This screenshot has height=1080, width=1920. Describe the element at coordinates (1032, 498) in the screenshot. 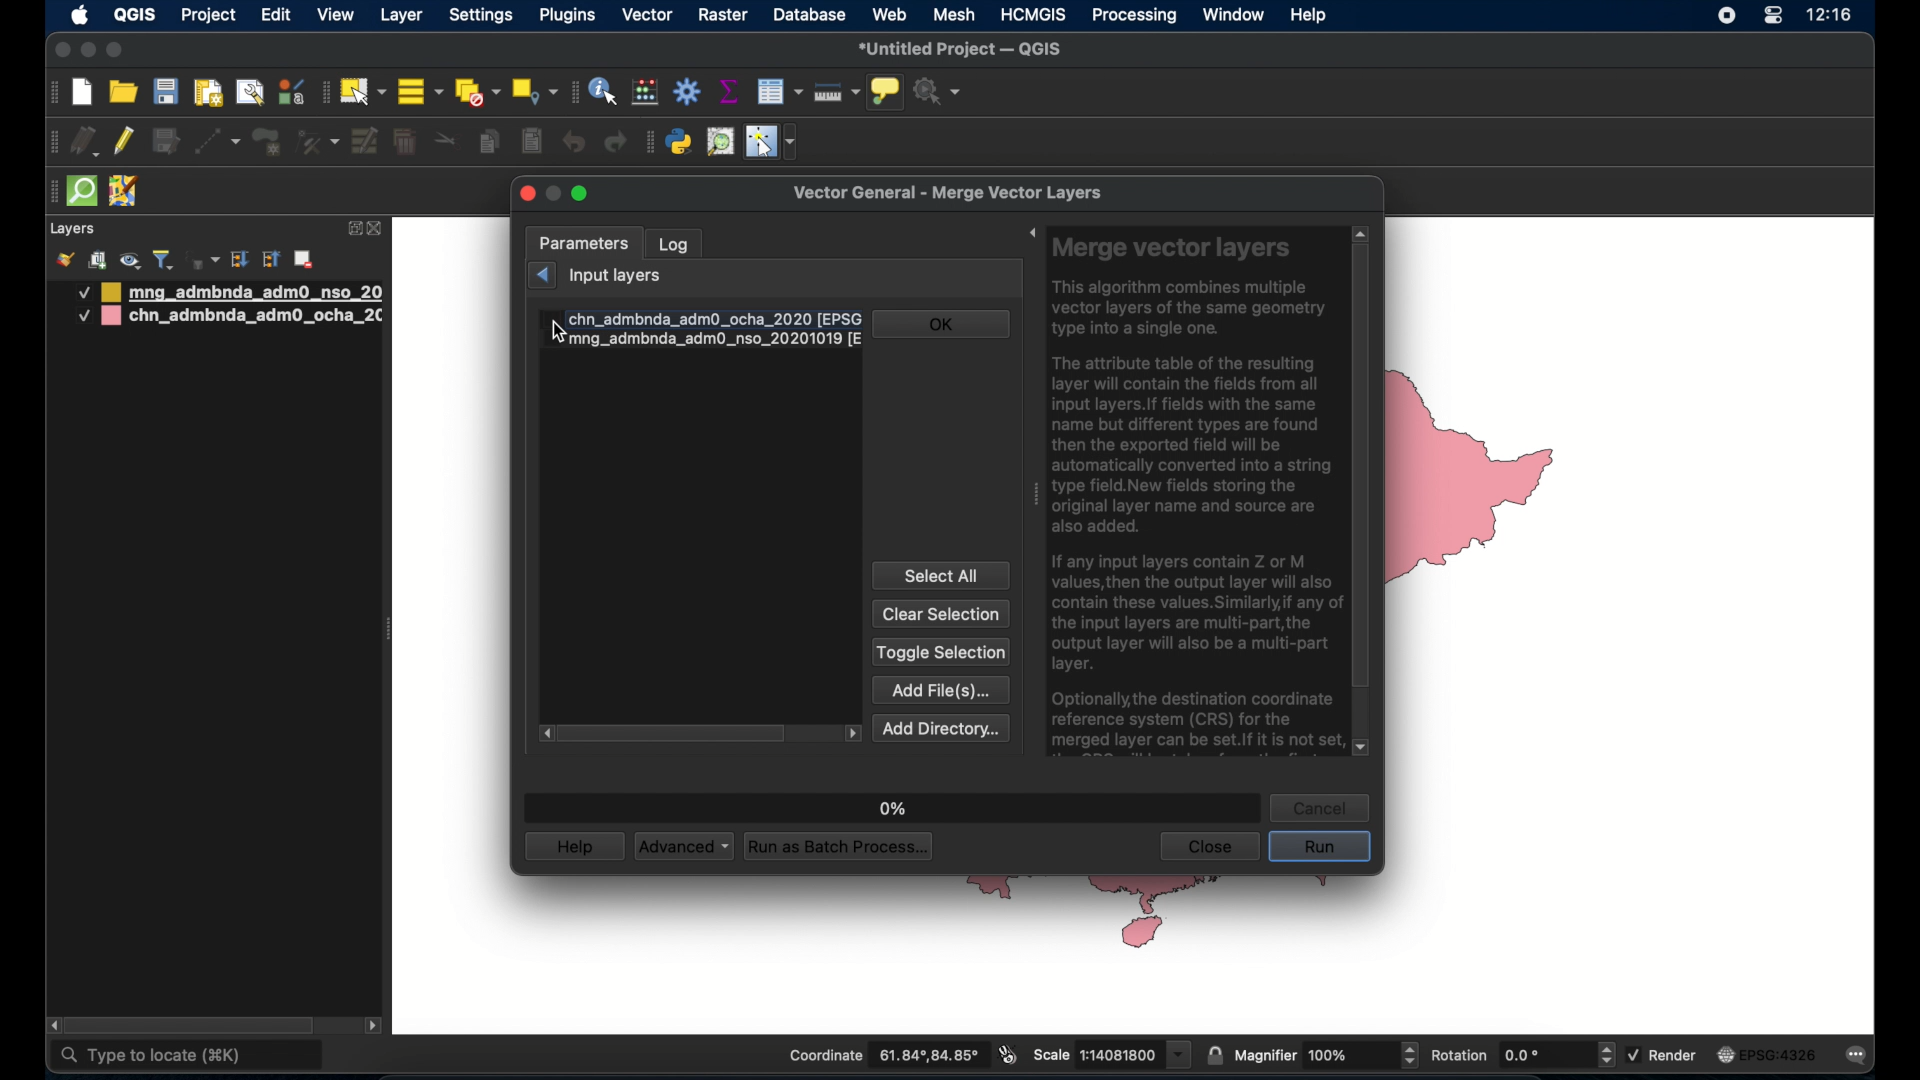

I see `drag handle` at that location.